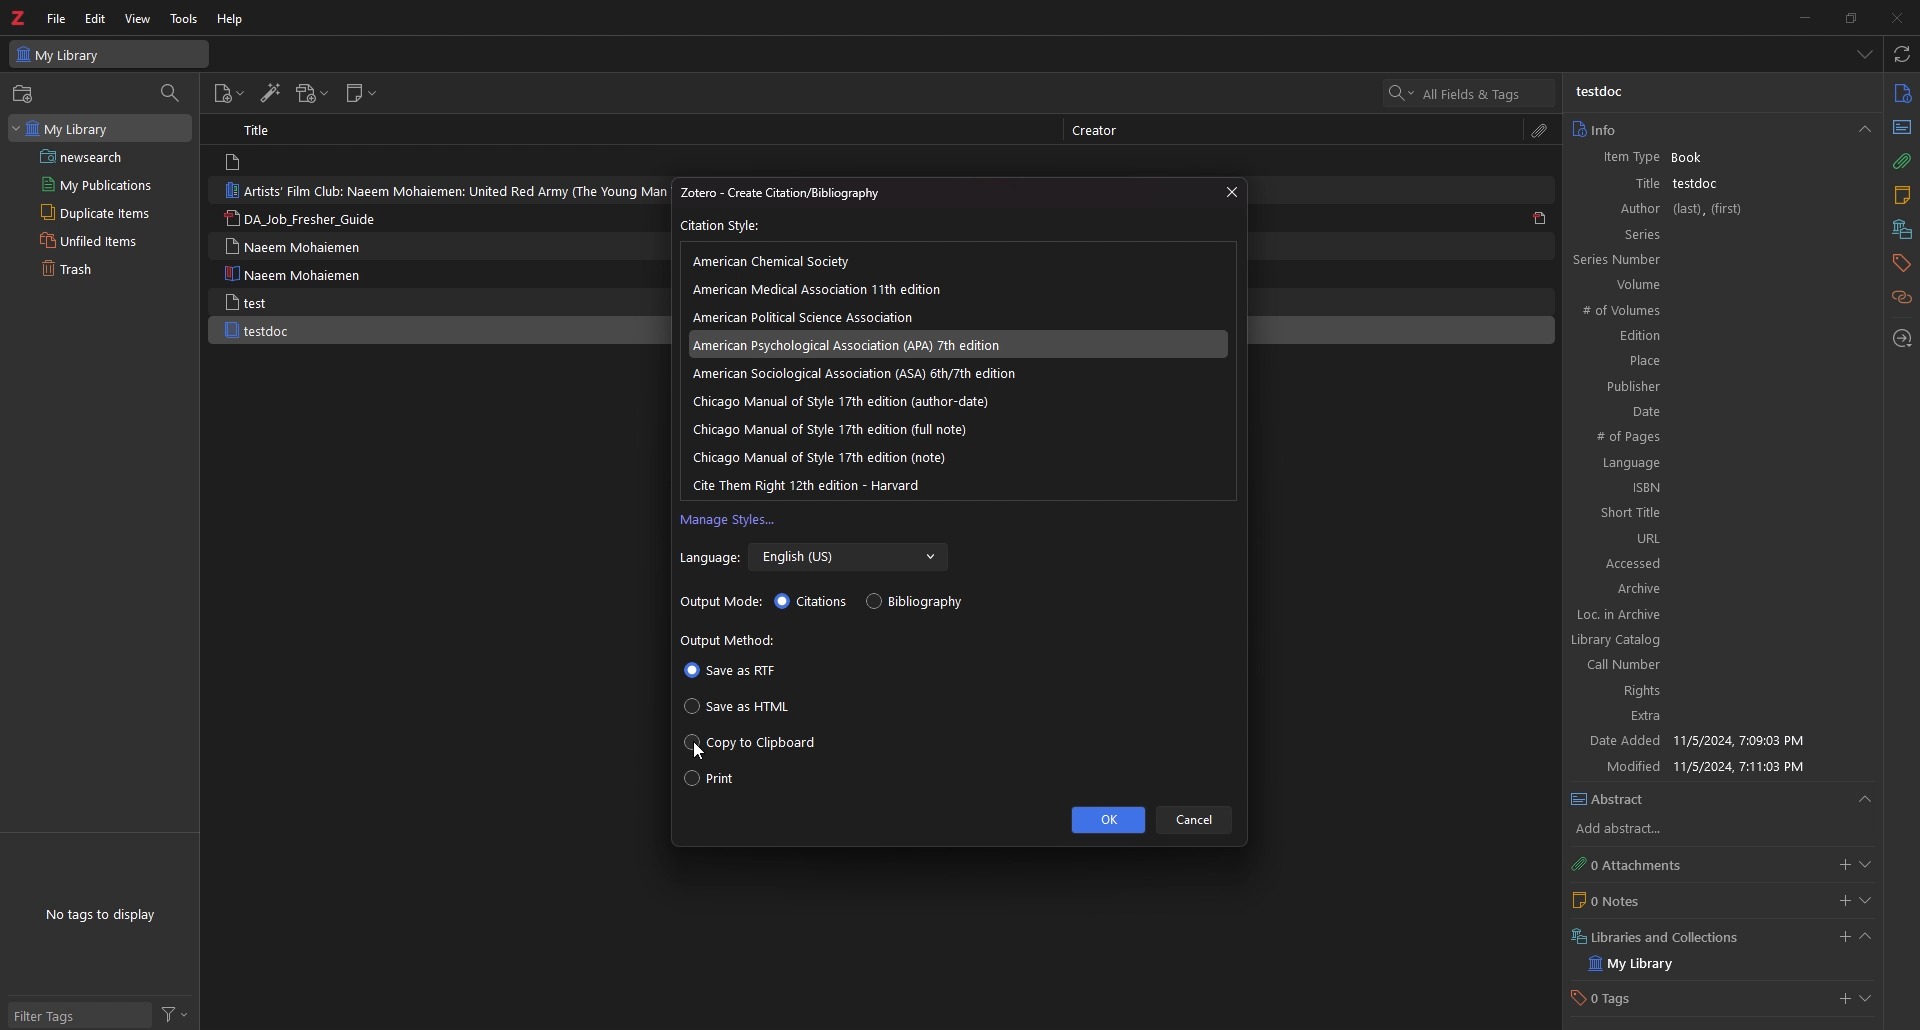 The height and width of the screenshot is (1030, 1920). I want to click on American Sociological Association (ASA) 6th/7th edition, so click(855, 374).